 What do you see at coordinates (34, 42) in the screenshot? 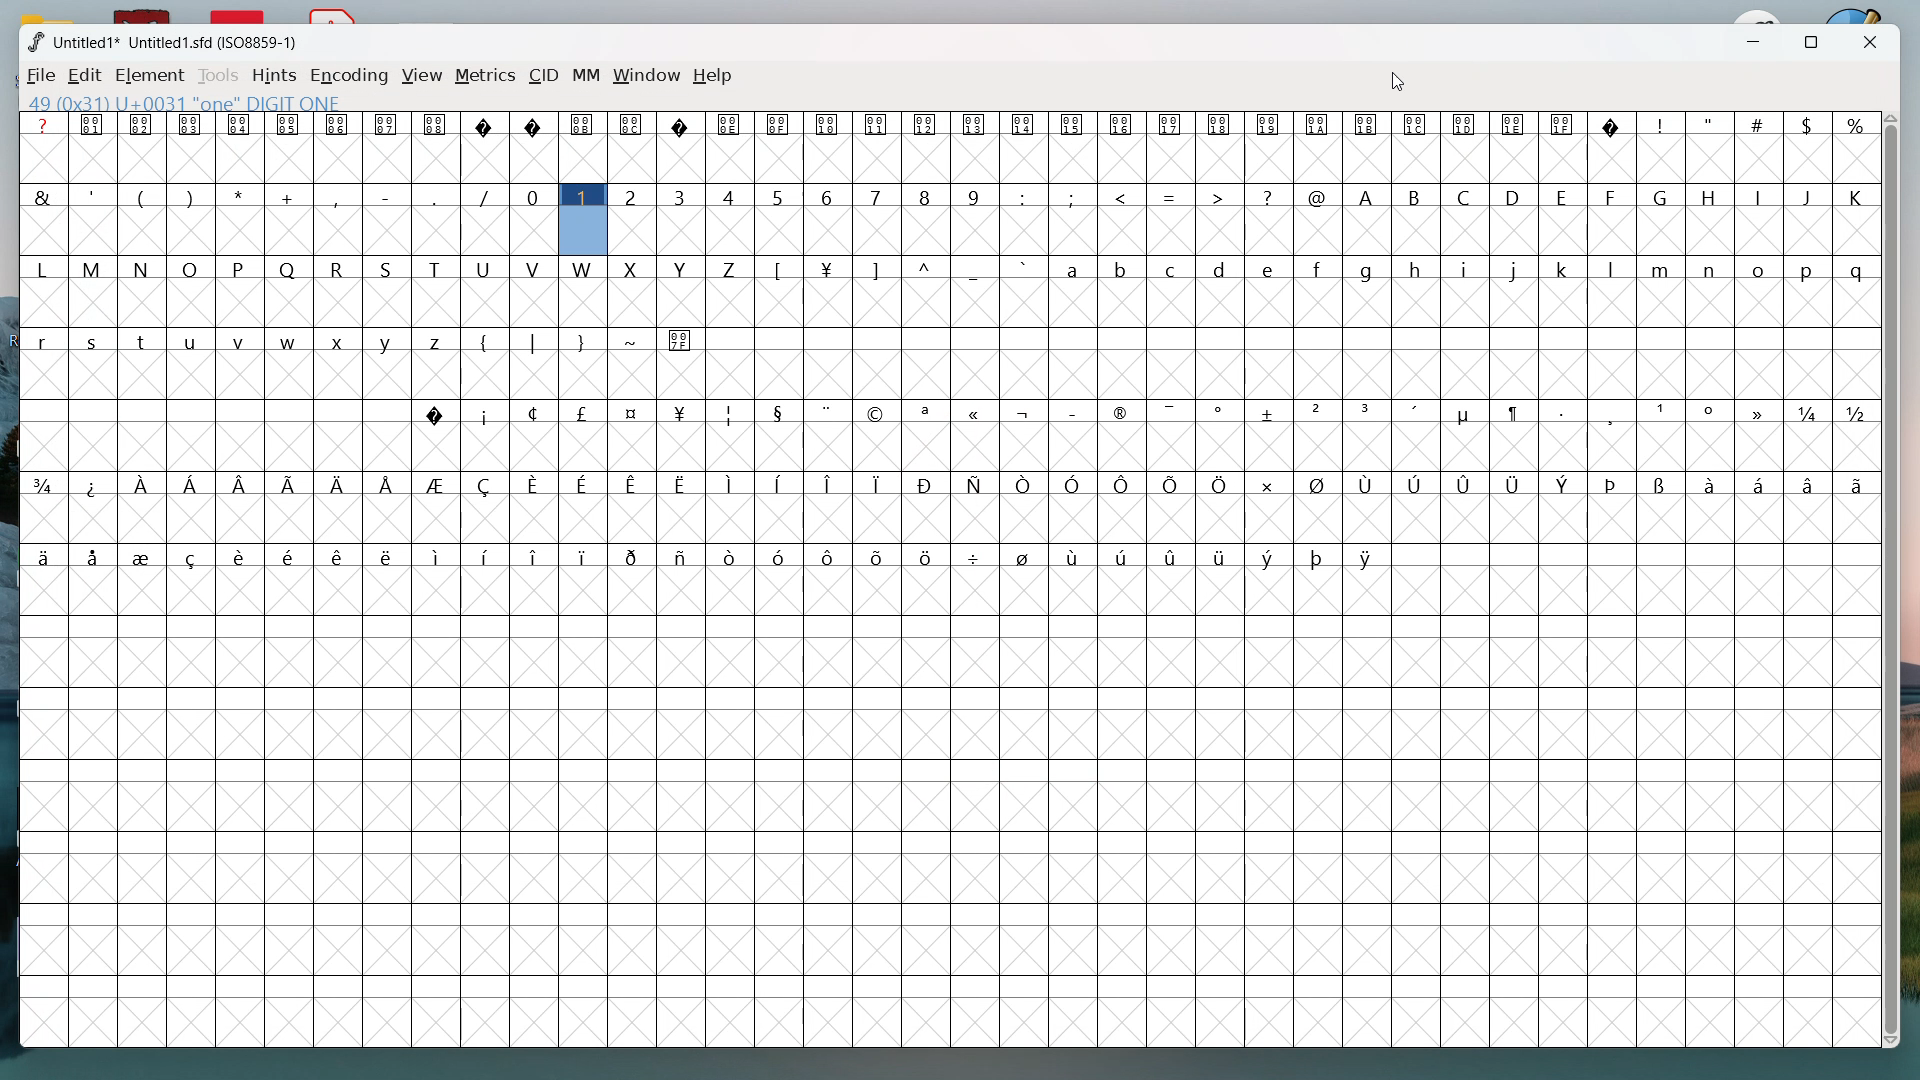
I see `logo` at bounding box center [34, 42].